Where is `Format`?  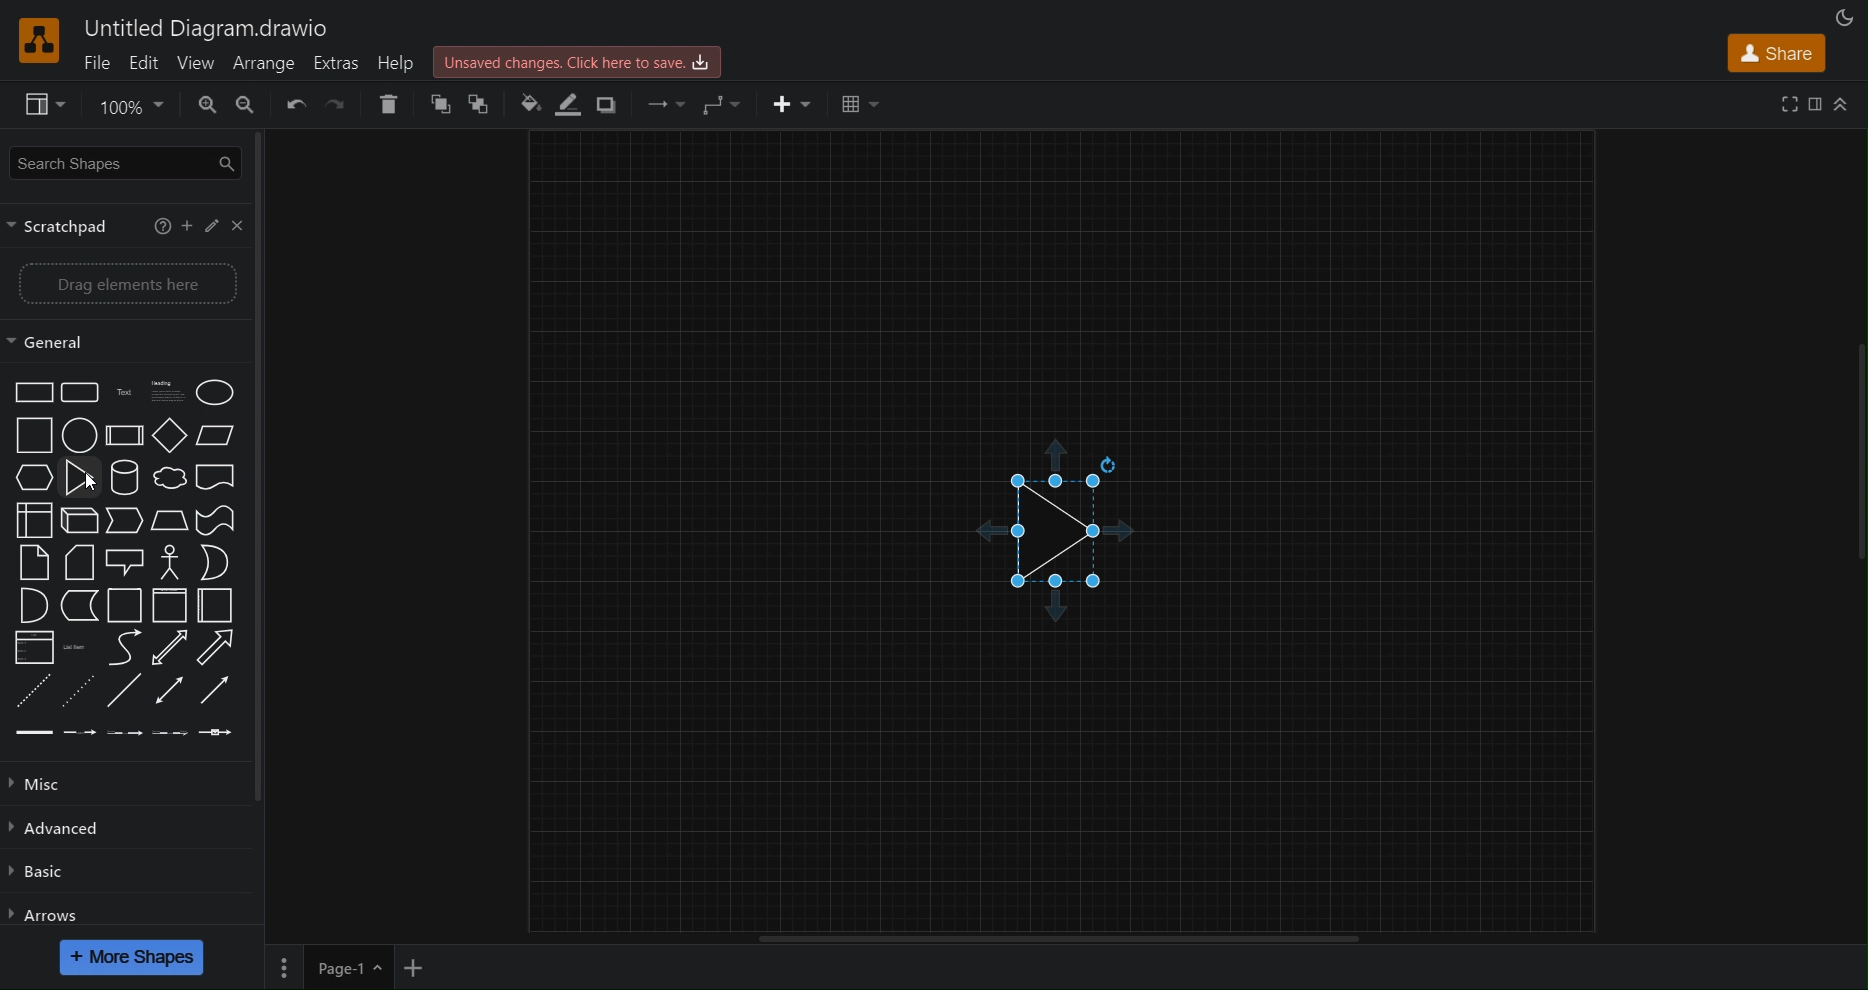
Format is located at coordinates (1817, 103).